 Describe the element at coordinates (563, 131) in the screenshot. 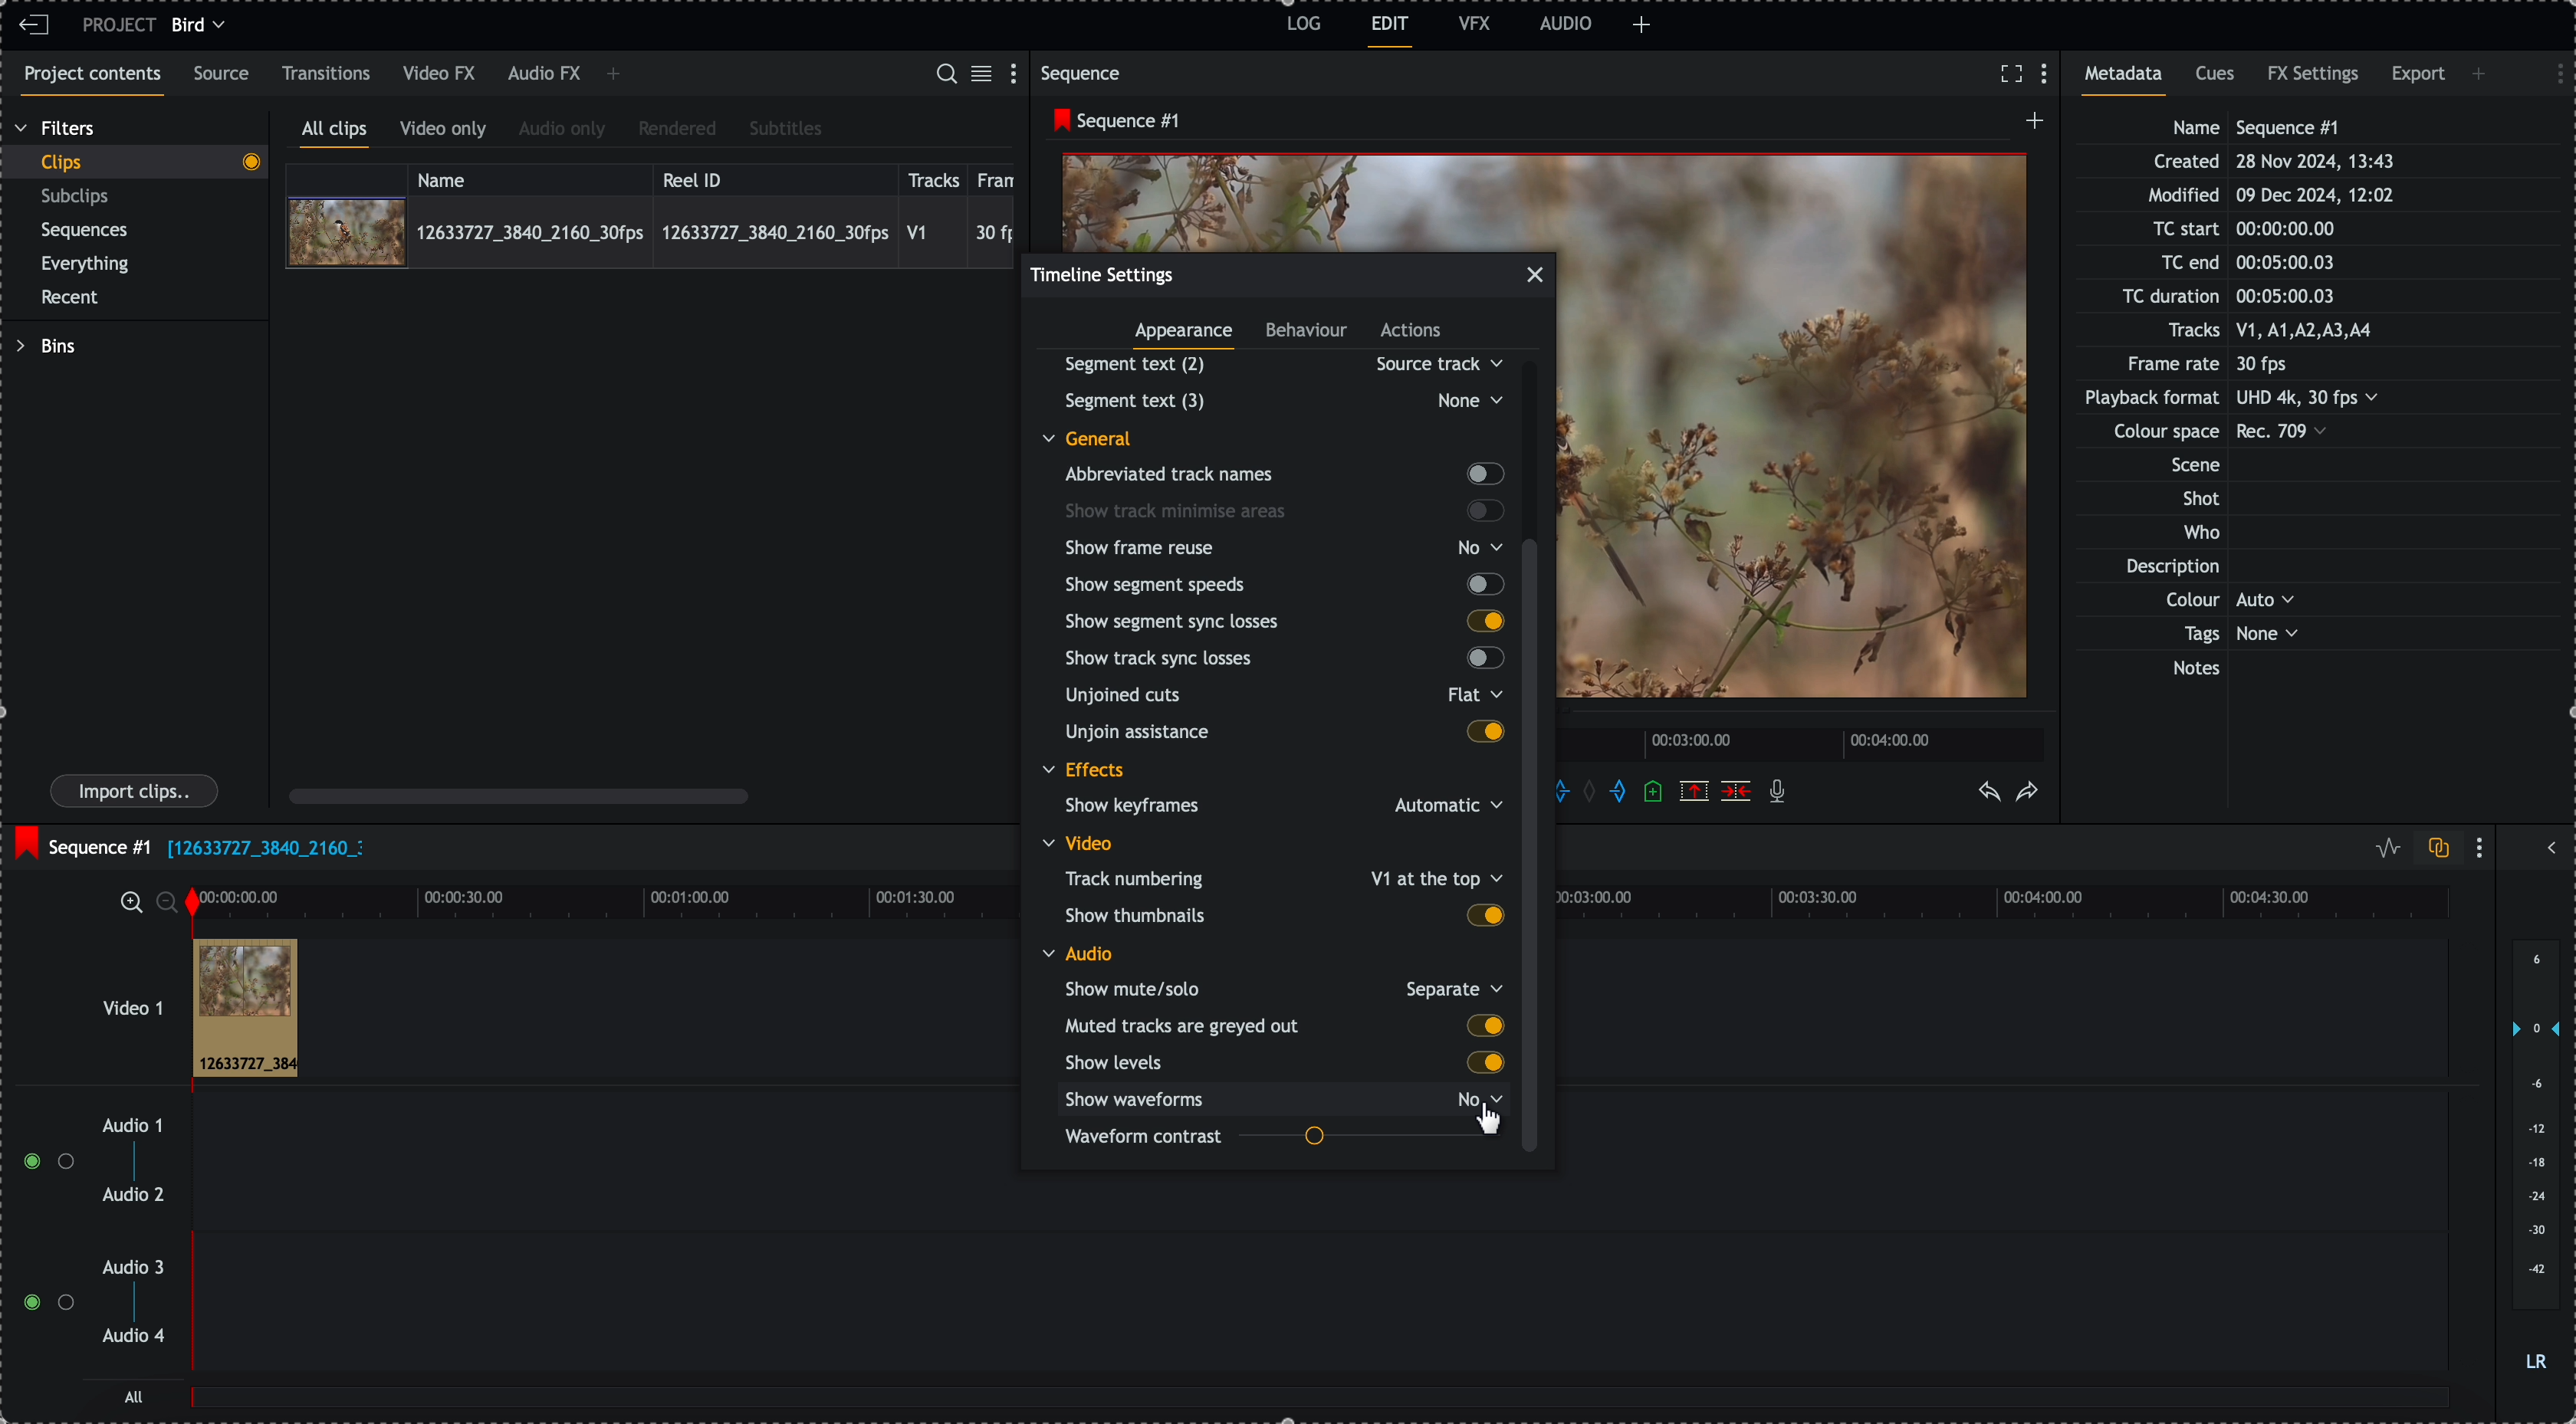

I see `audio only` at that location.